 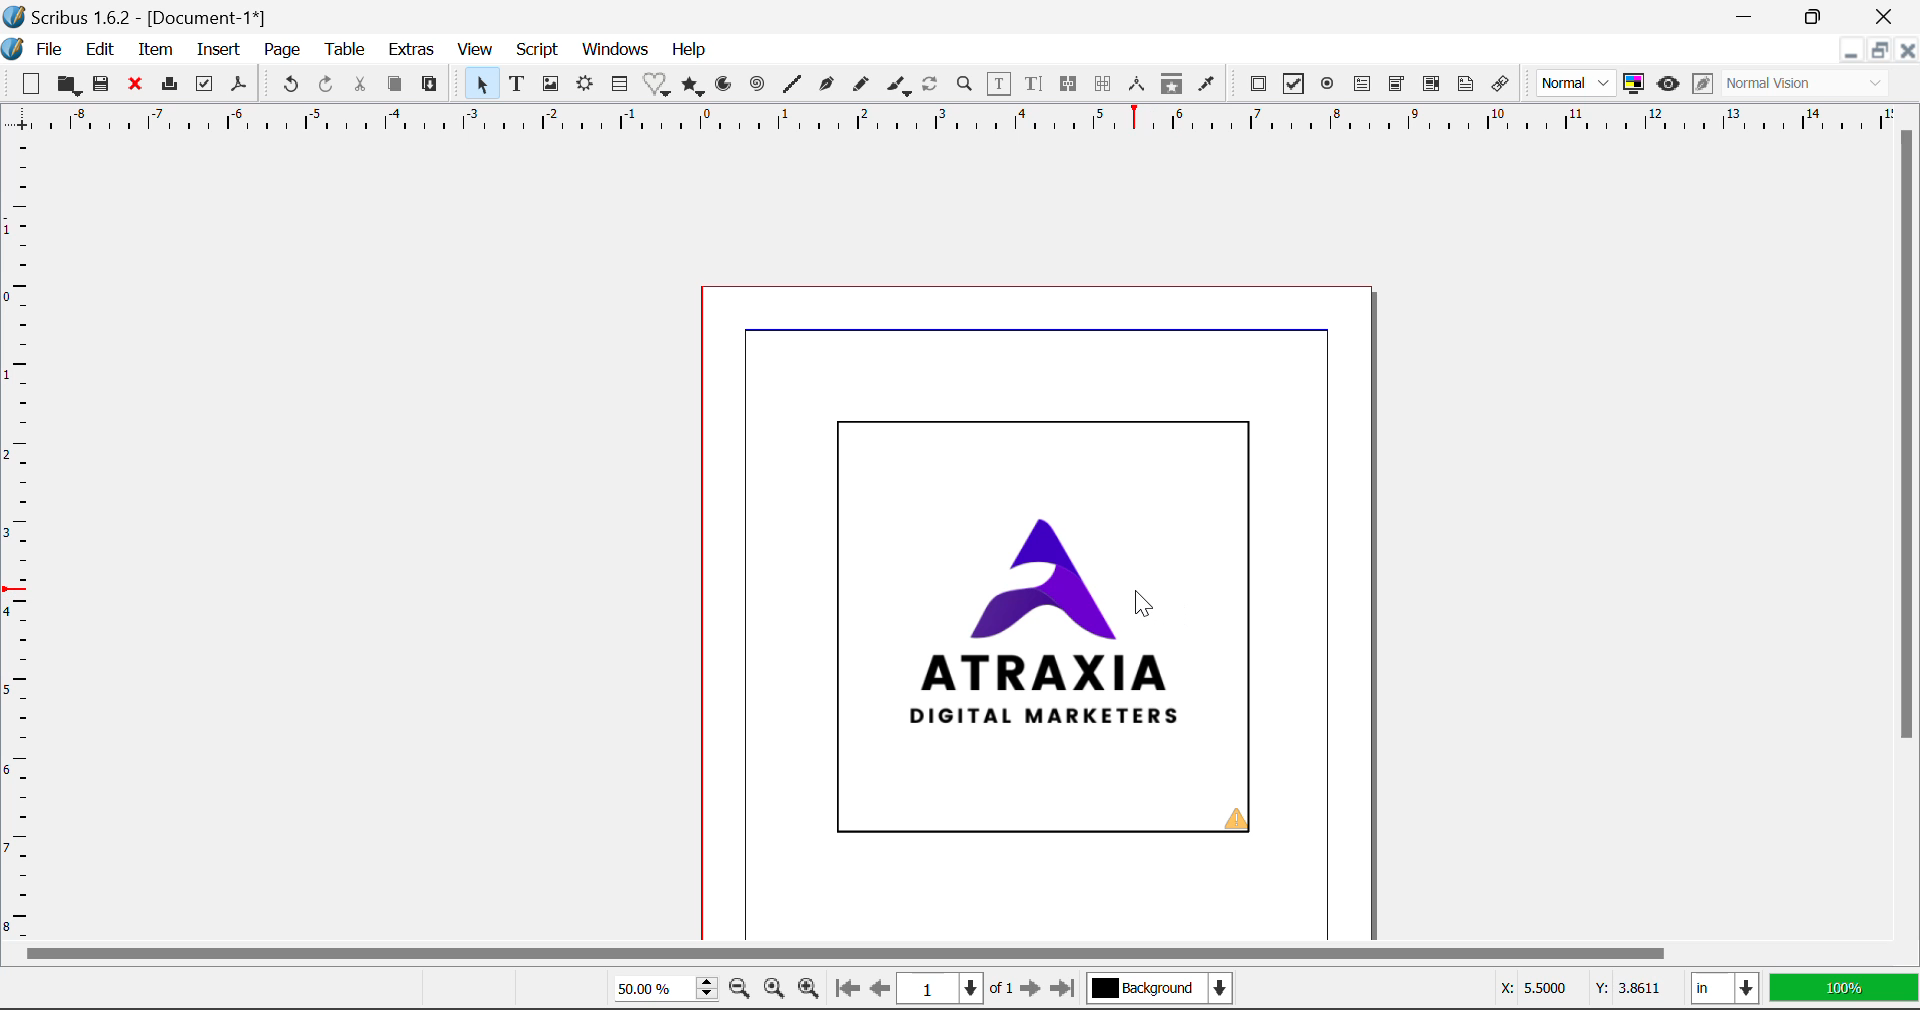 I want to click on Cursor Position, so click(x=1142, y=608).